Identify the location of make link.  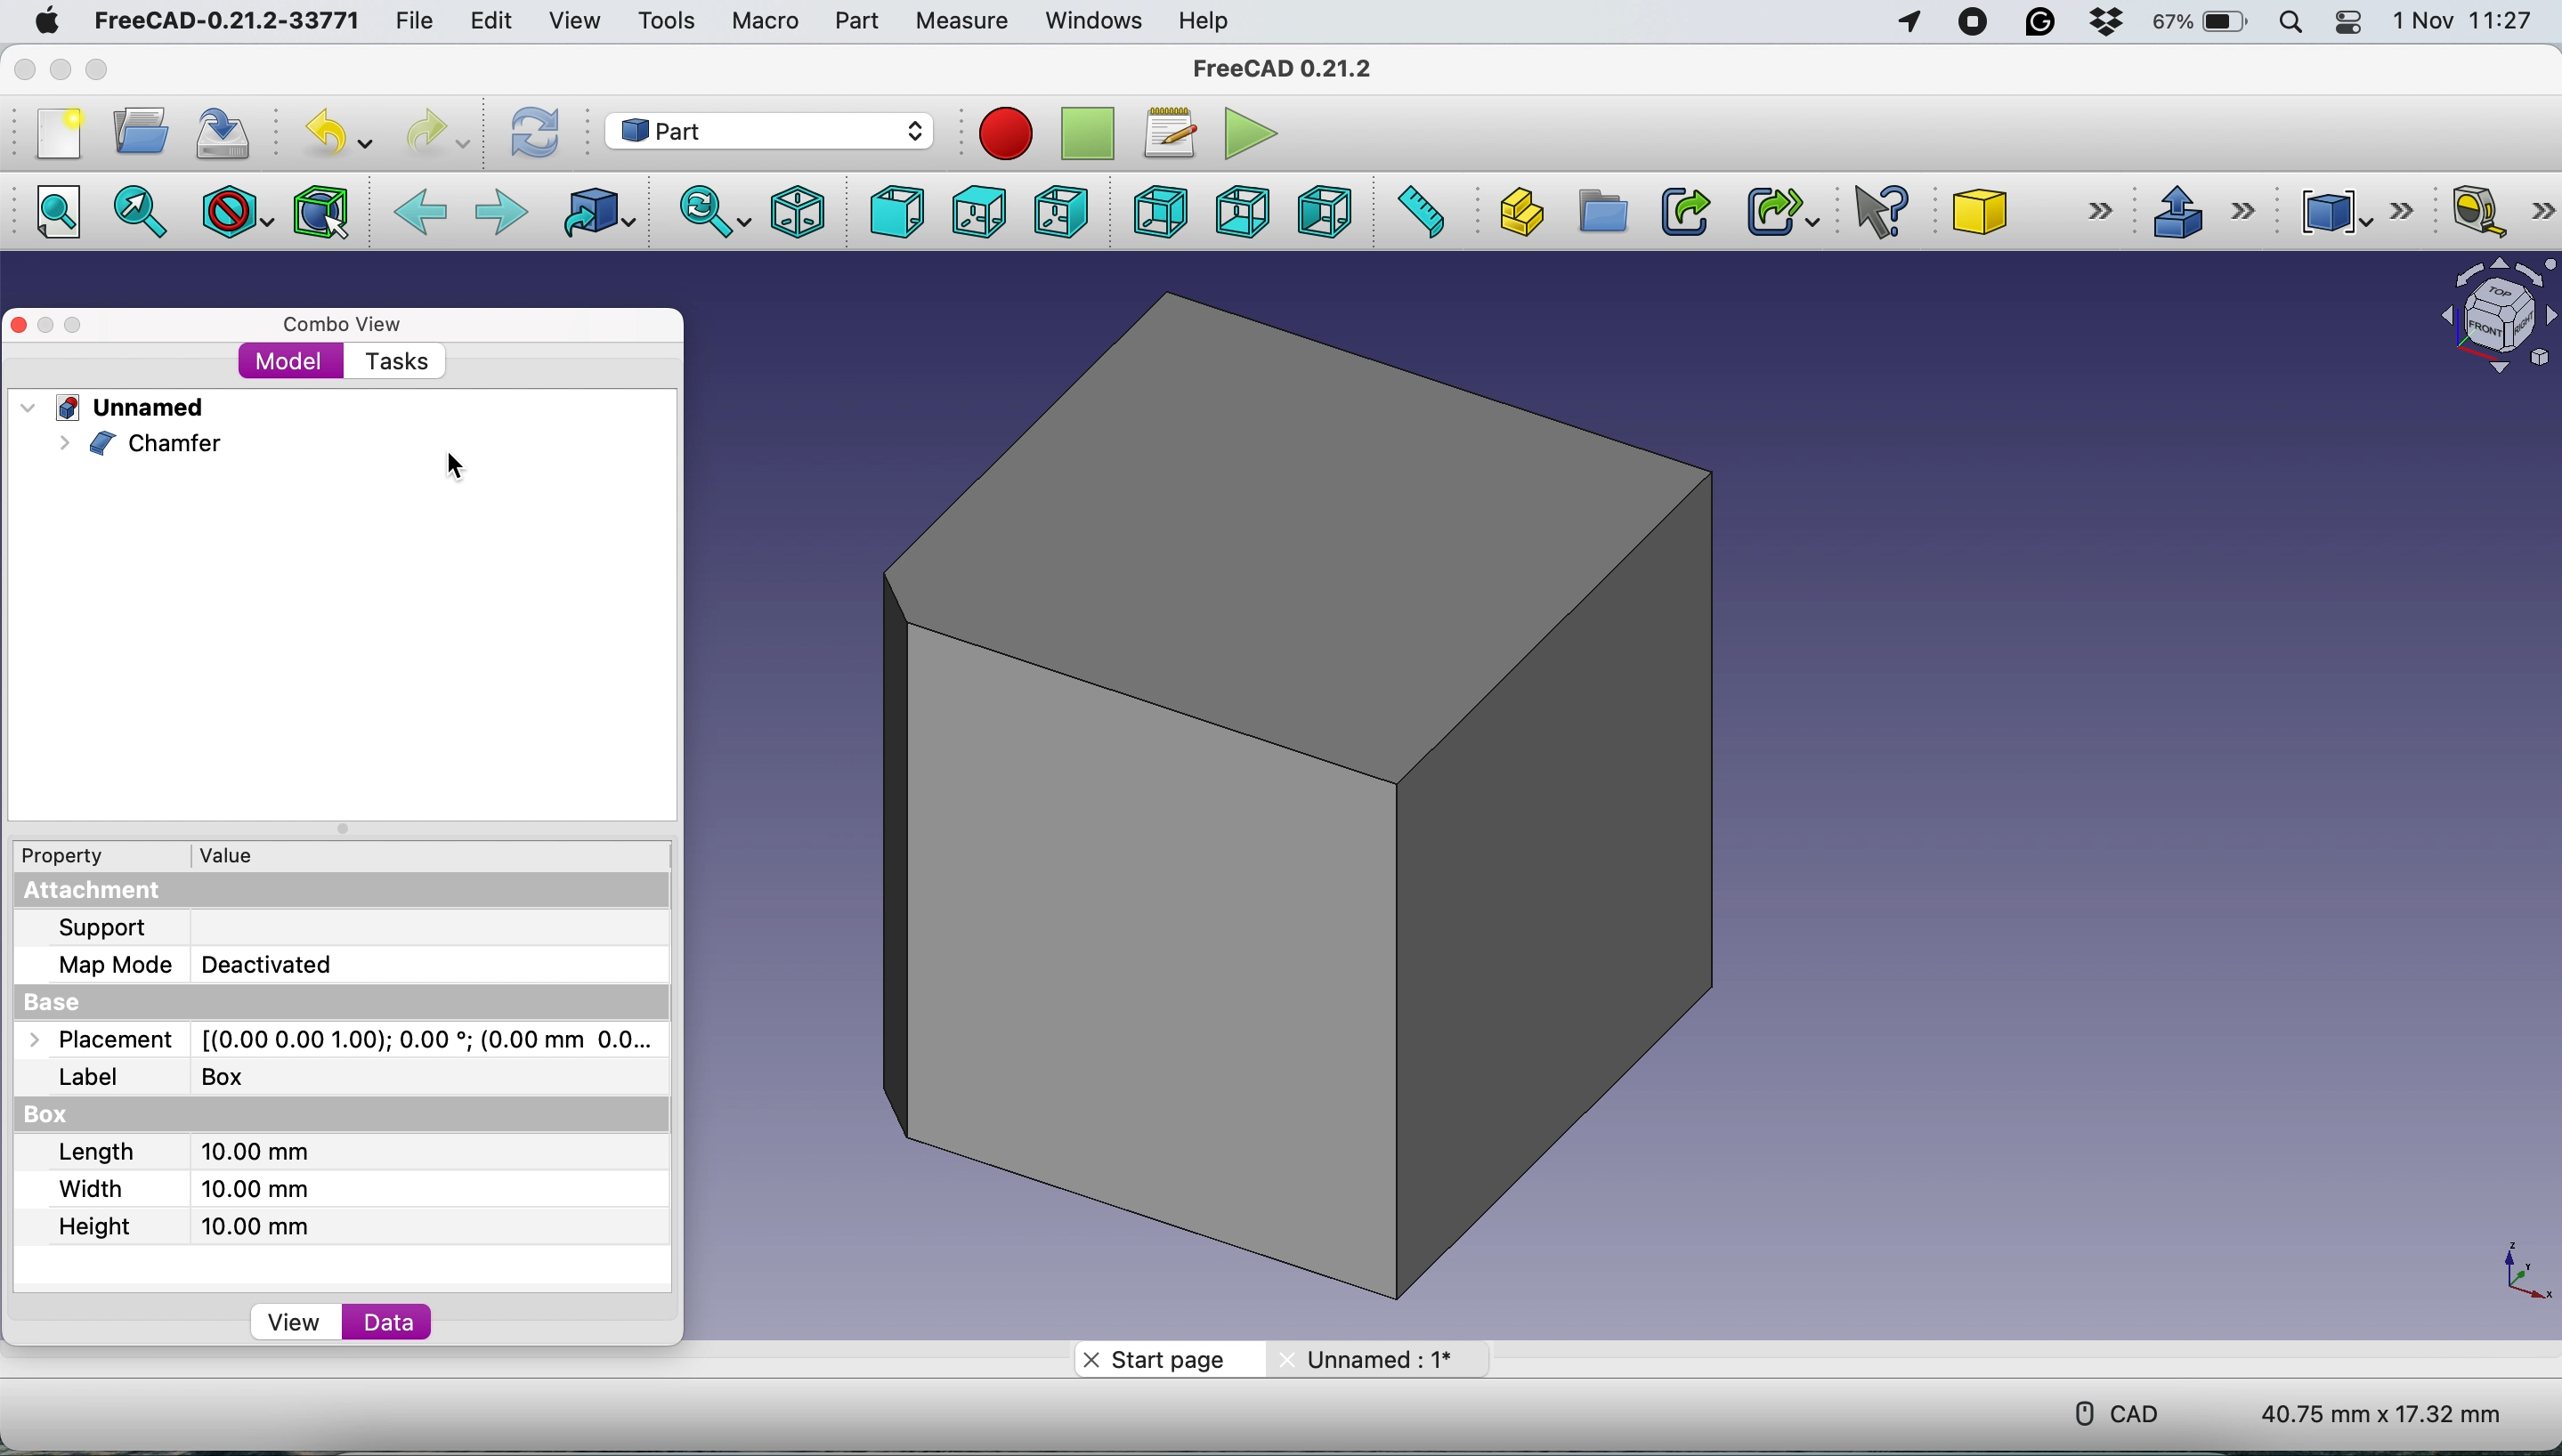
(1683, 211).